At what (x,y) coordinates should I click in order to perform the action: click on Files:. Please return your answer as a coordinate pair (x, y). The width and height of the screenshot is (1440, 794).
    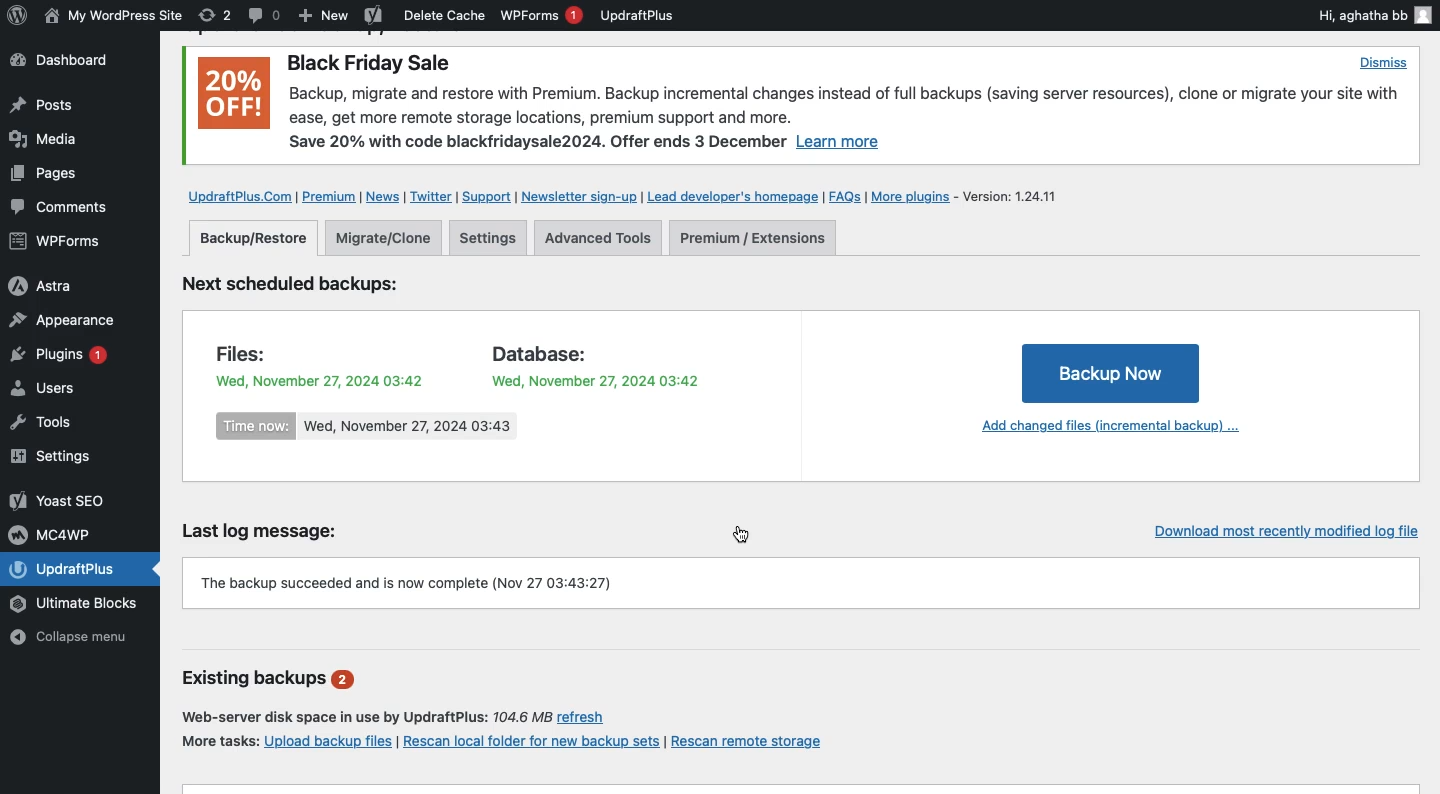
    Looking at the image, I should click on (253, 351).